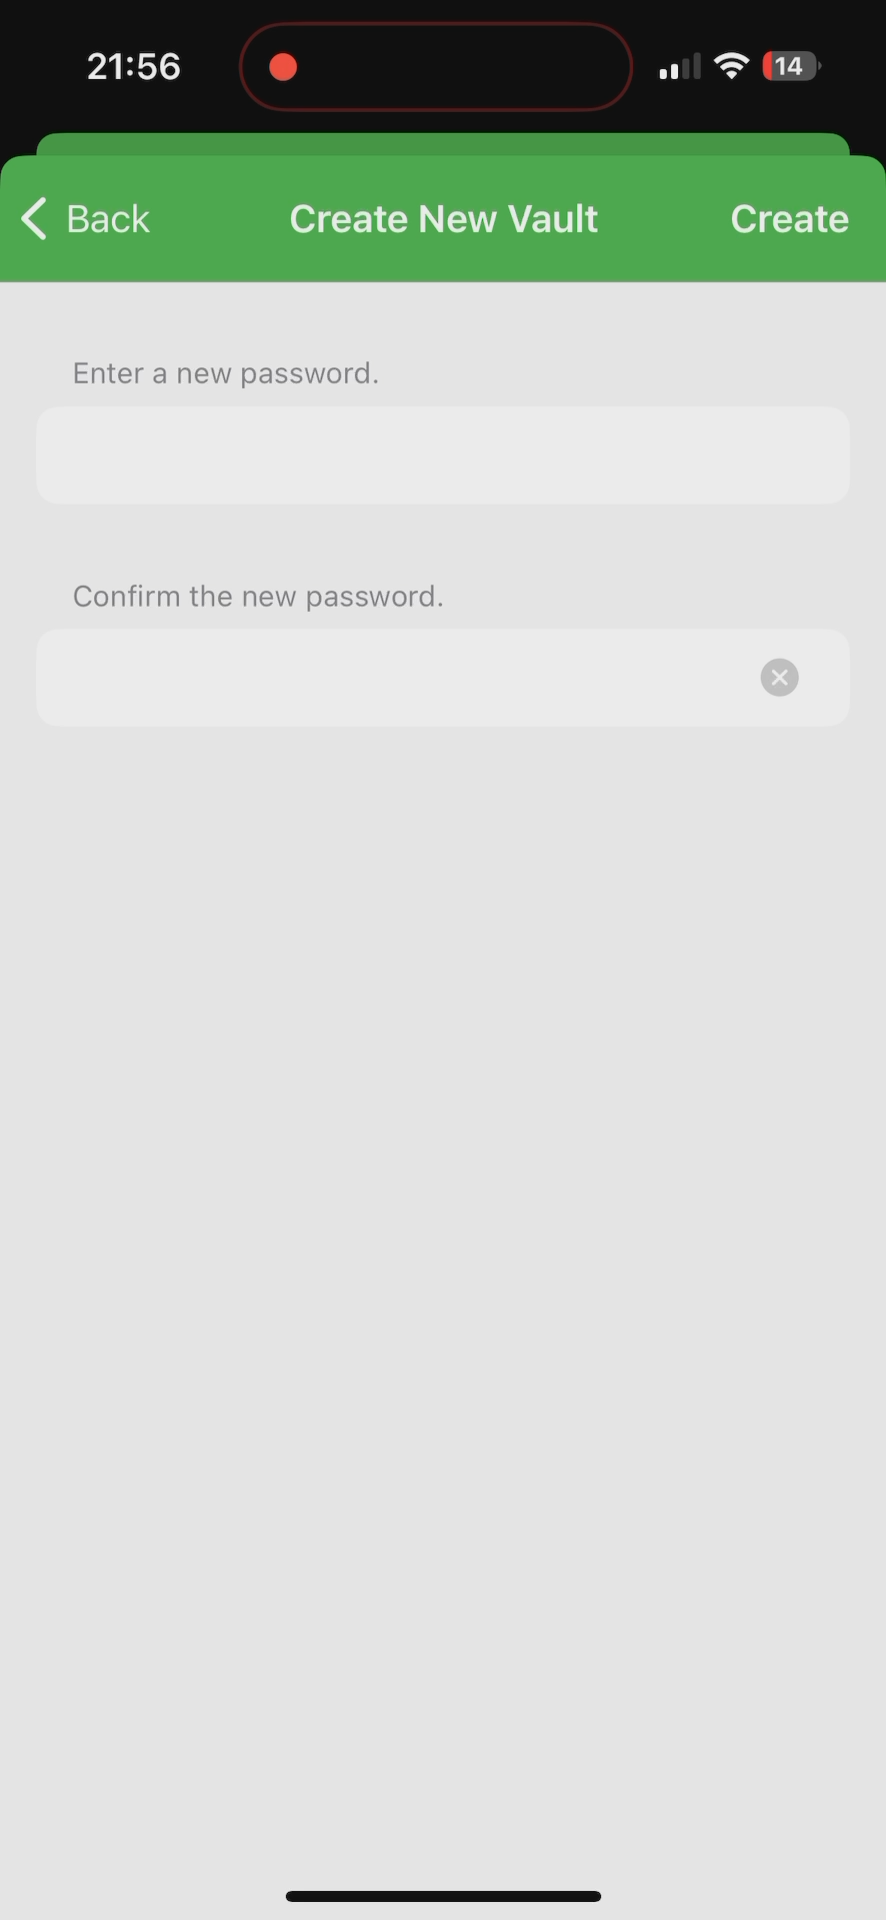 Image resolution: width=886 pixels, height=1920 pixels. Describe the element at coordinates (793, 676) in the screenshot. I see `close` at that location.